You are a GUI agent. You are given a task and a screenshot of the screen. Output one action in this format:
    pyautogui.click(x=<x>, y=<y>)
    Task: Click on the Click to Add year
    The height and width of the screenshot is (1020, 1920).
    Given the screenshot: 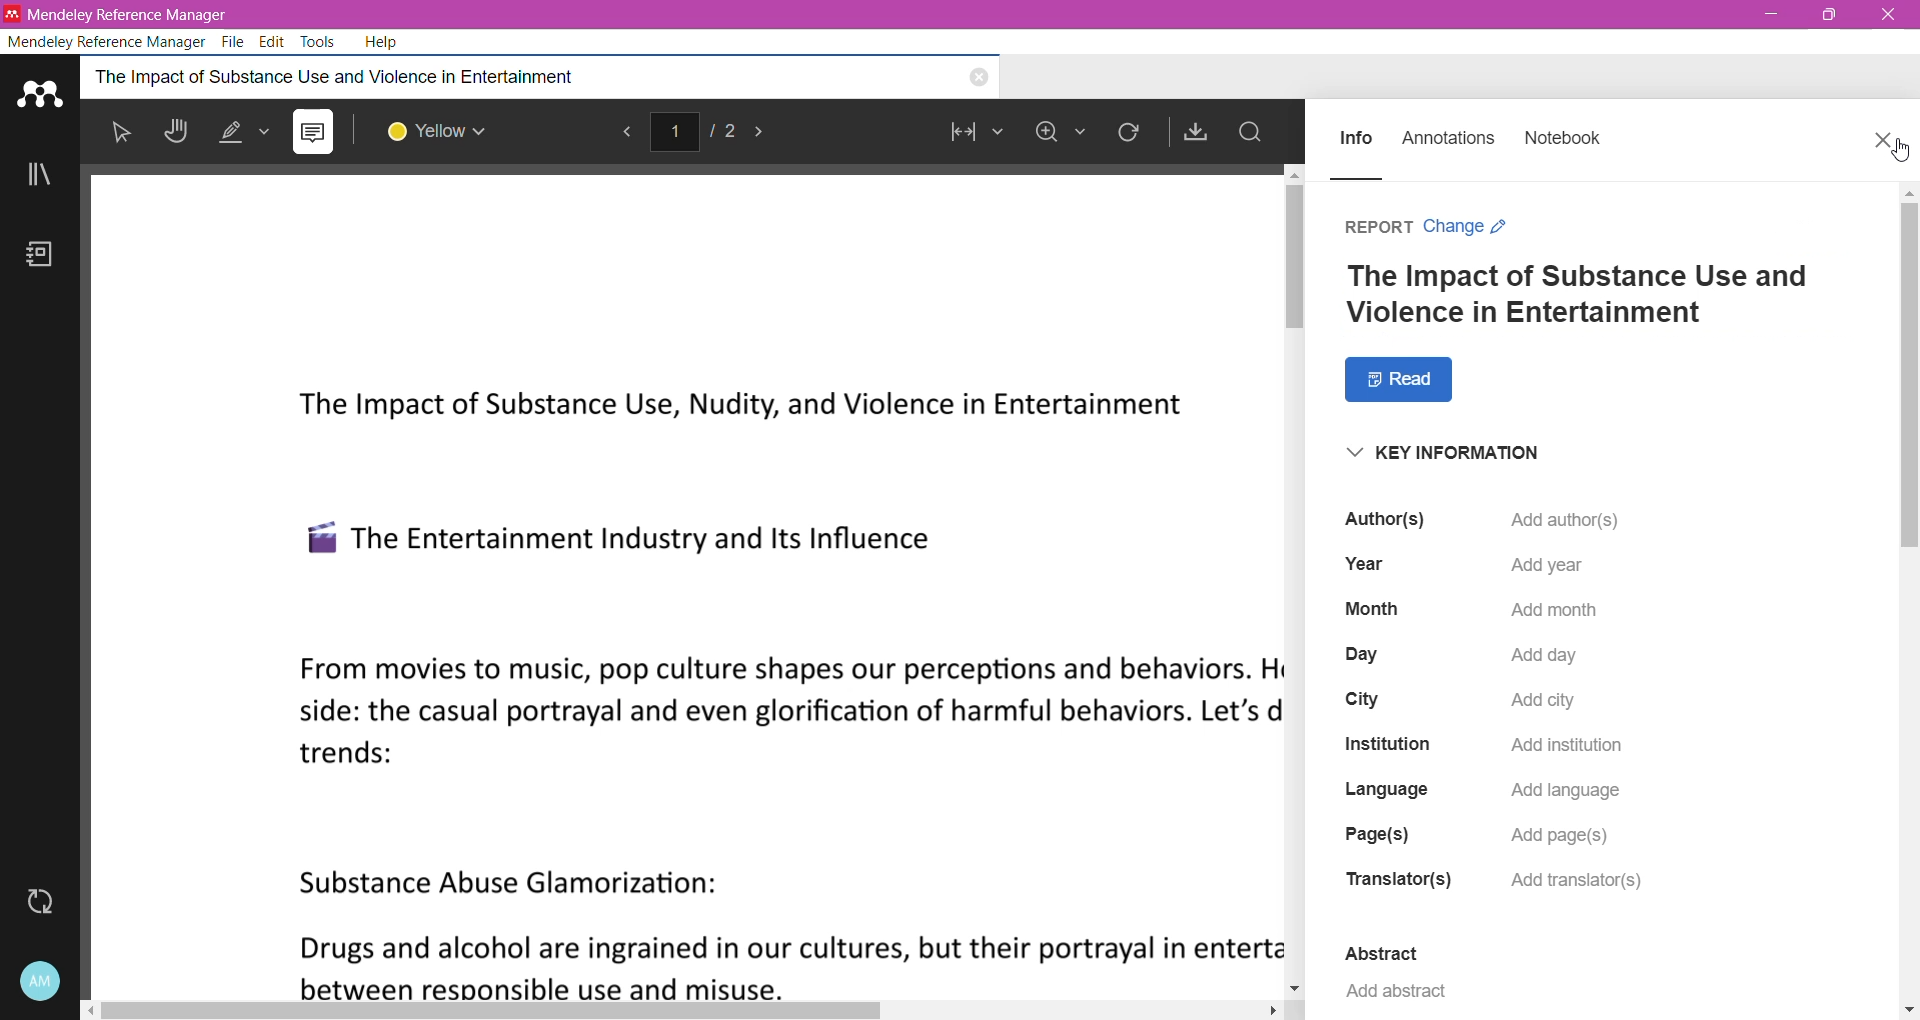 What is the action you would take?
    pyautogui.click(x=1555, y=565)
    